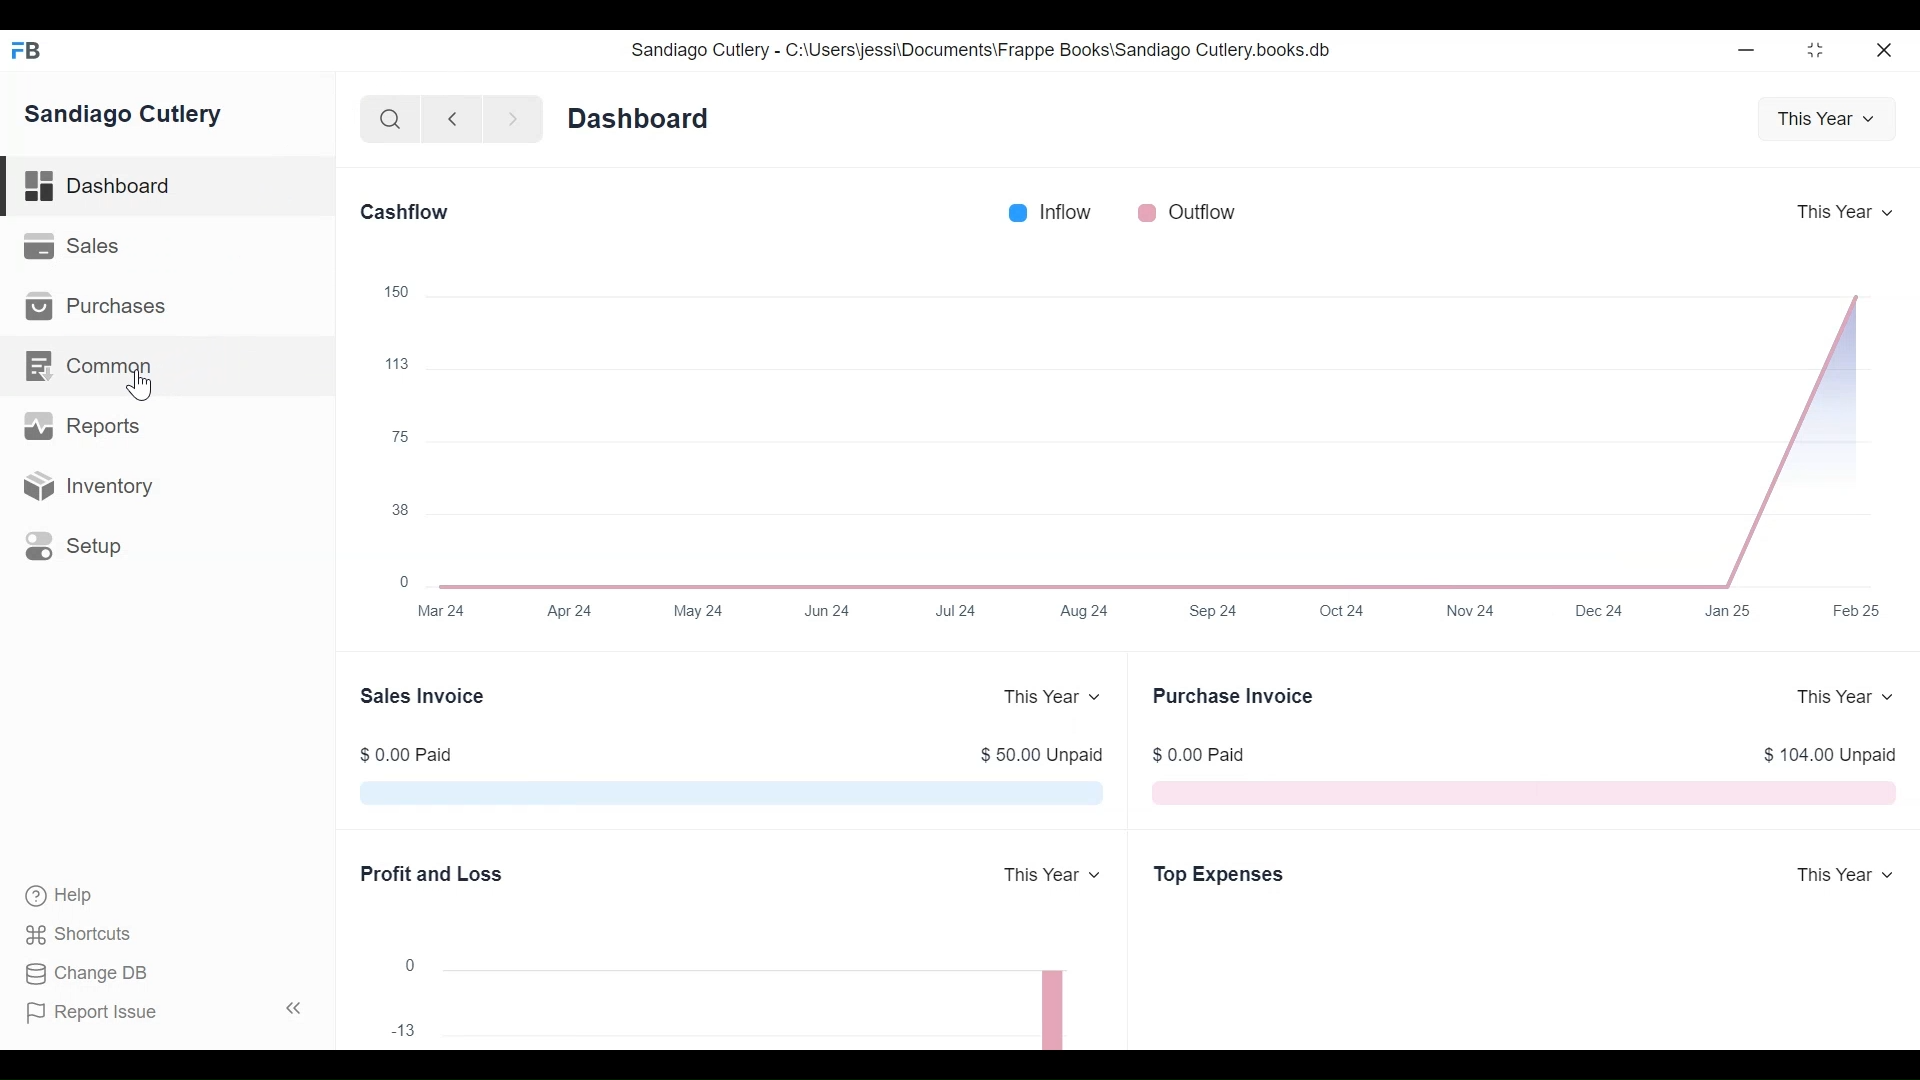 This screenshot has width=1920, height=1080. What do you see at coordinates (73, 934) in the screenshot?
I see `Shortcuts` at bounding box center [73, 934].